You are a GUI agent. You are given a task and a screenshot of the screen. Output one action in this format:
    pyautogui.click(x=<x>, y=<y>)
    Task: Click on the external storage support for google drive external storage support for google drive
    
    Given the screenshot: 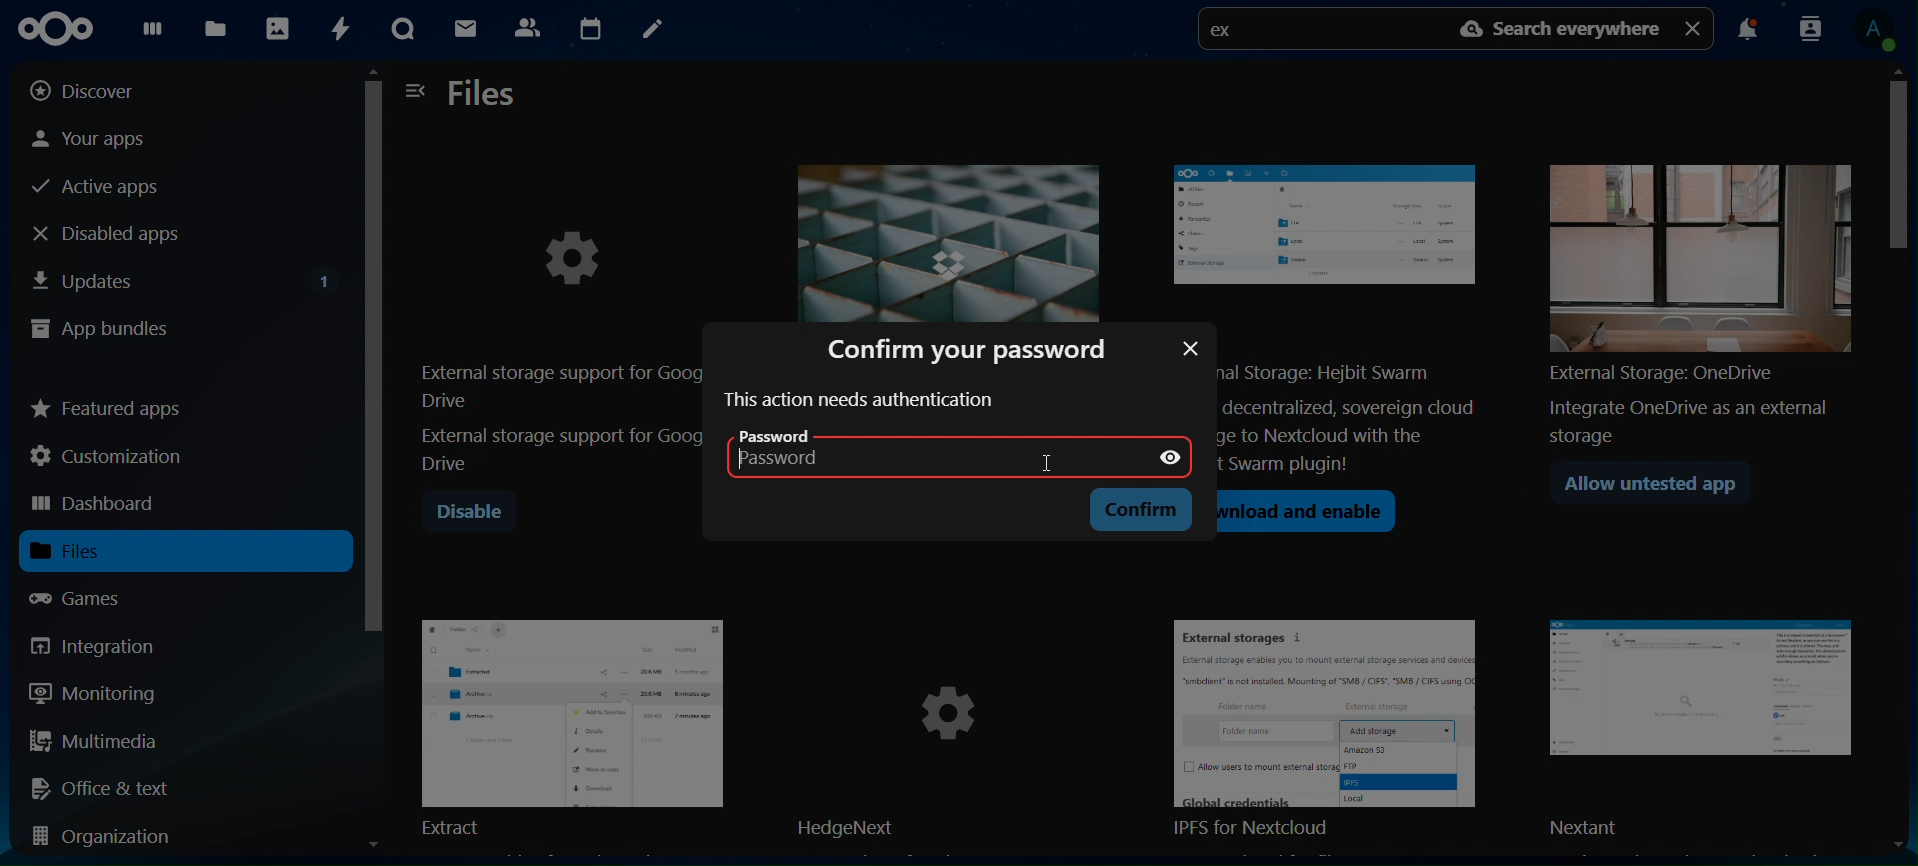 What is the action you would take?
    pyautogui.click(x=559, y=330)
    